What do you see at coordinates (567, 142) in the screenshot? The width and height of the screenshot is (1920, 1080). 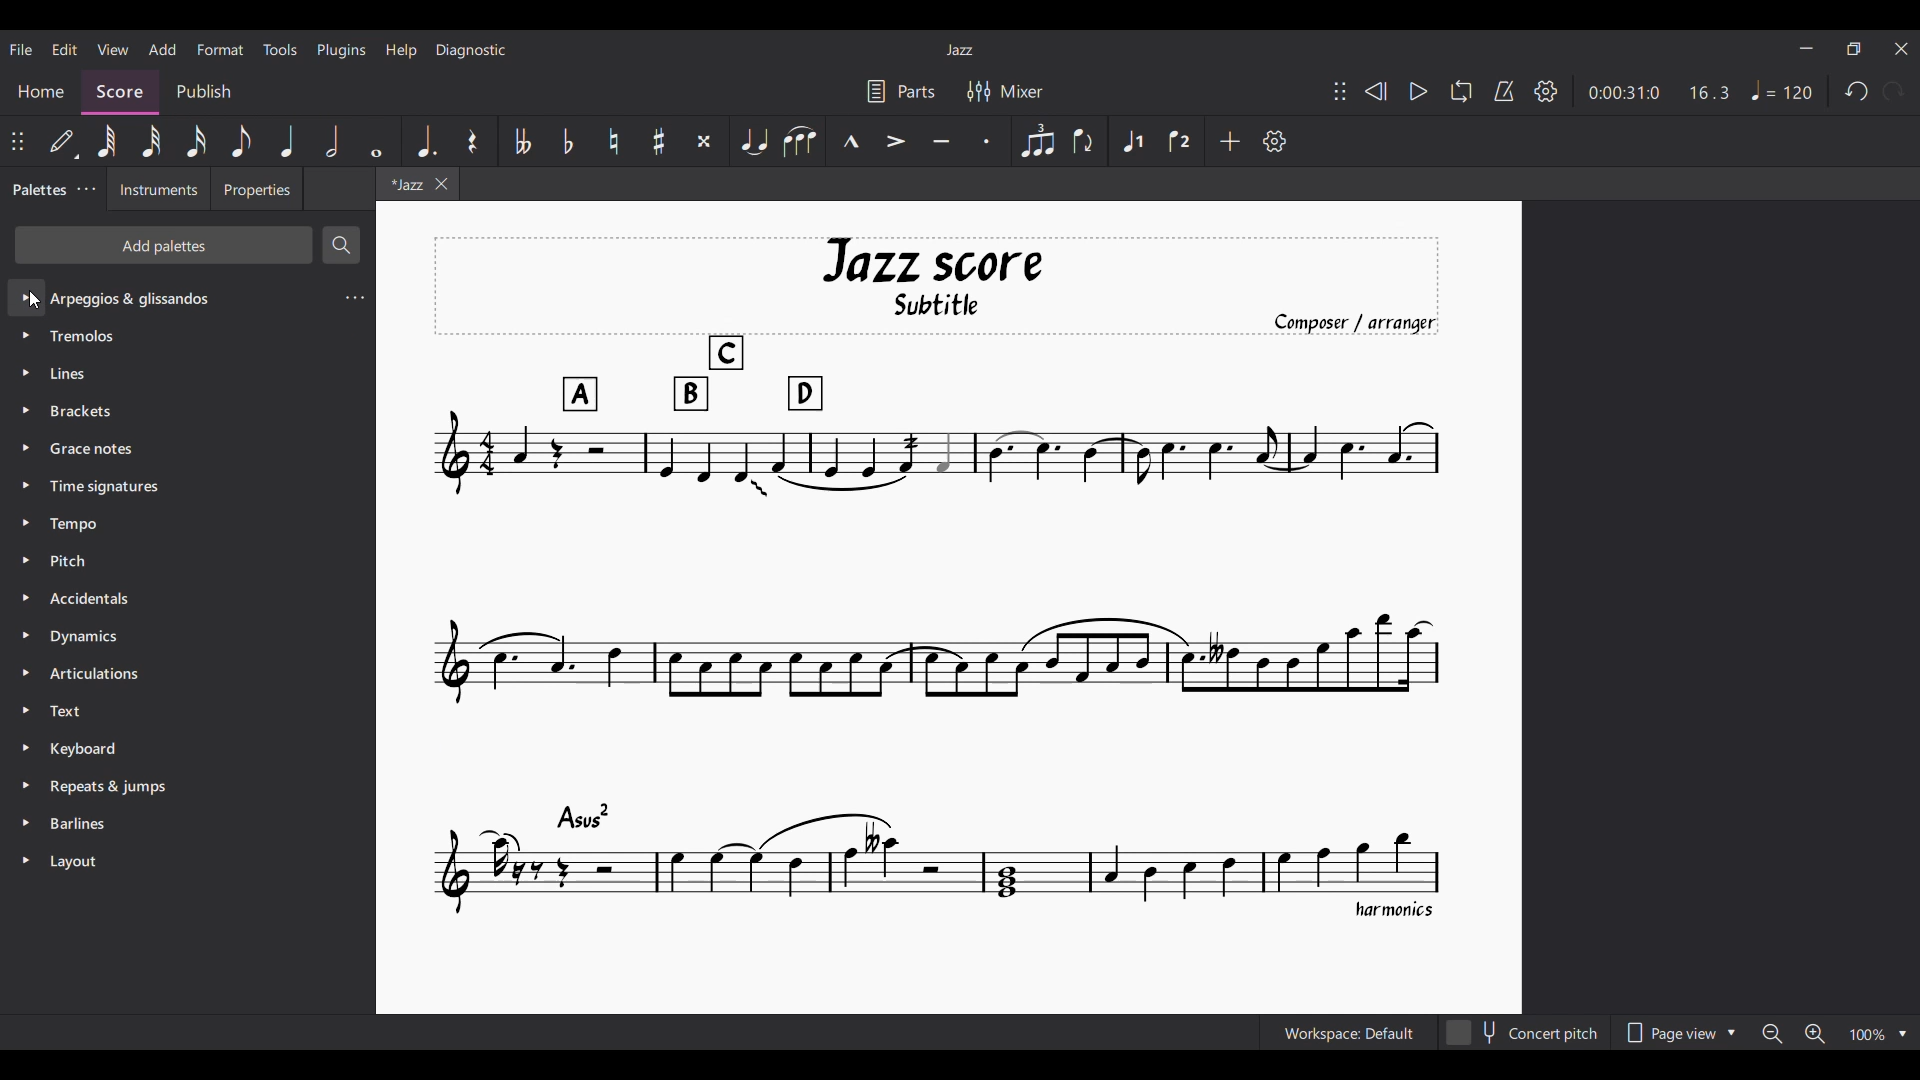 I see `Toggle flat` at bounding box center [567, 142].